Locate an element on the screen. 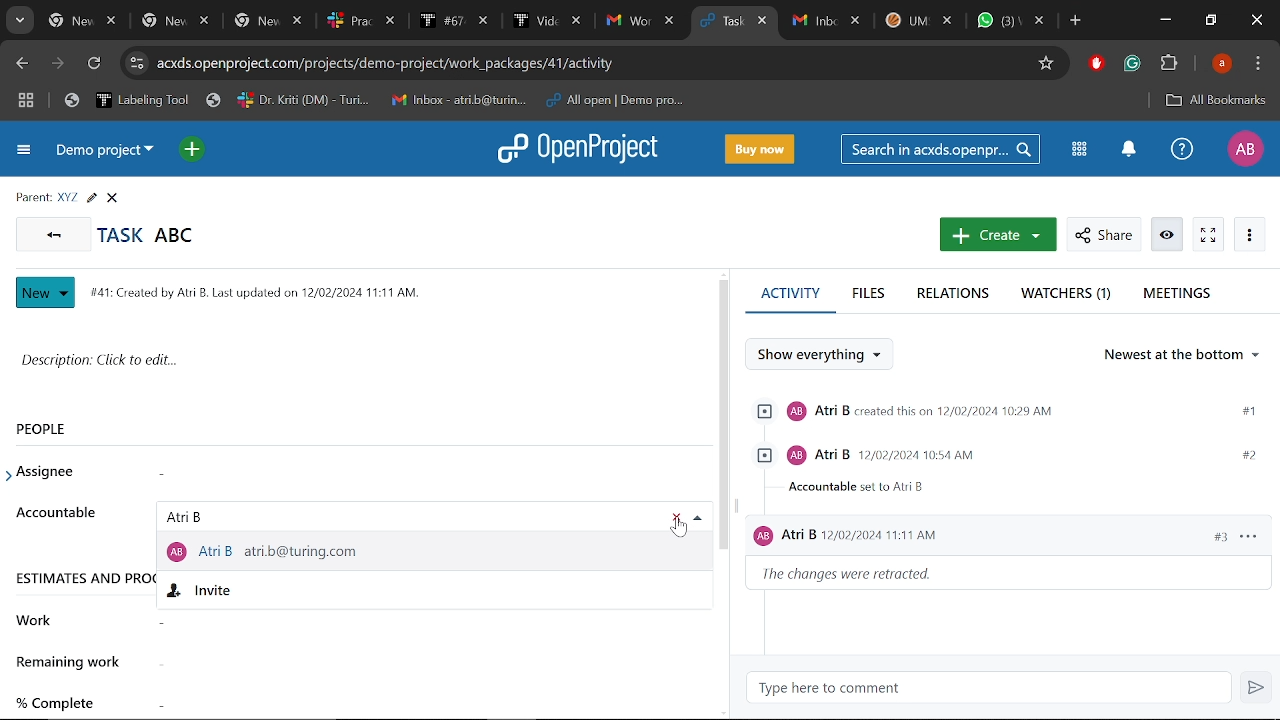 This screenshot has height=720, width=1280. Project info is located at coordinates (251, 292).